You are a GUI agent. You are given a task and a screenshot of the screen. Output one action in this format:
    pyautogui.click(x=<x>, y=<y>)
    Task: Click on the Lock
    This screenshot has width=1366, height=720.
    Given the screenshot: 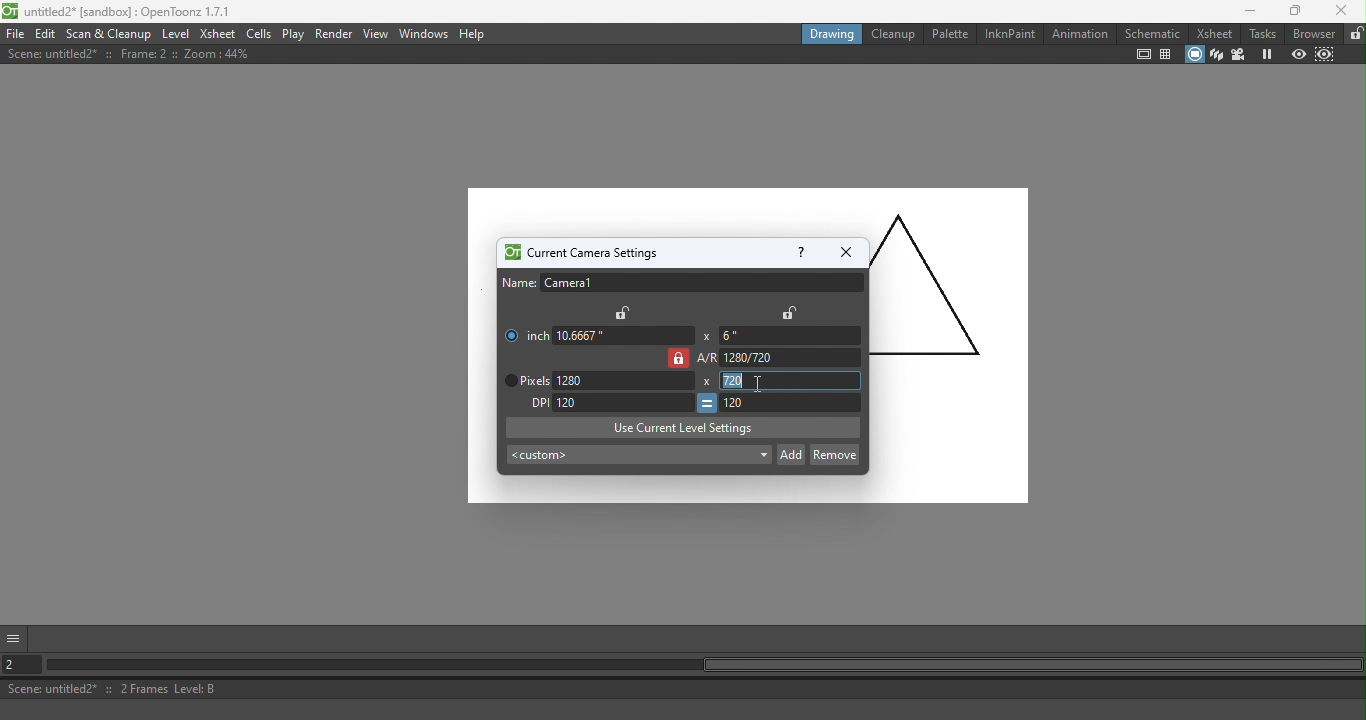 What is the action you would take?
    pyautogui.click(x=624, y=312)
    